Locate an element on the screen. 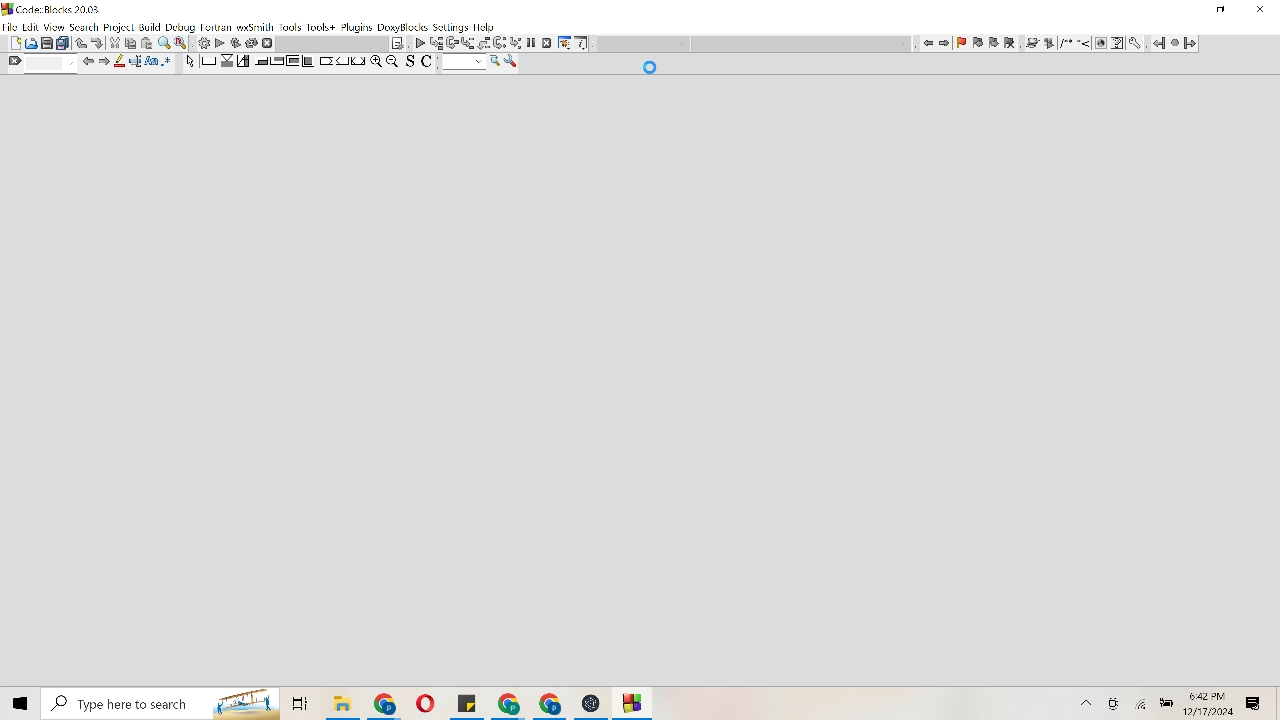  Print and duplicate is located at coordinates (56, 42).